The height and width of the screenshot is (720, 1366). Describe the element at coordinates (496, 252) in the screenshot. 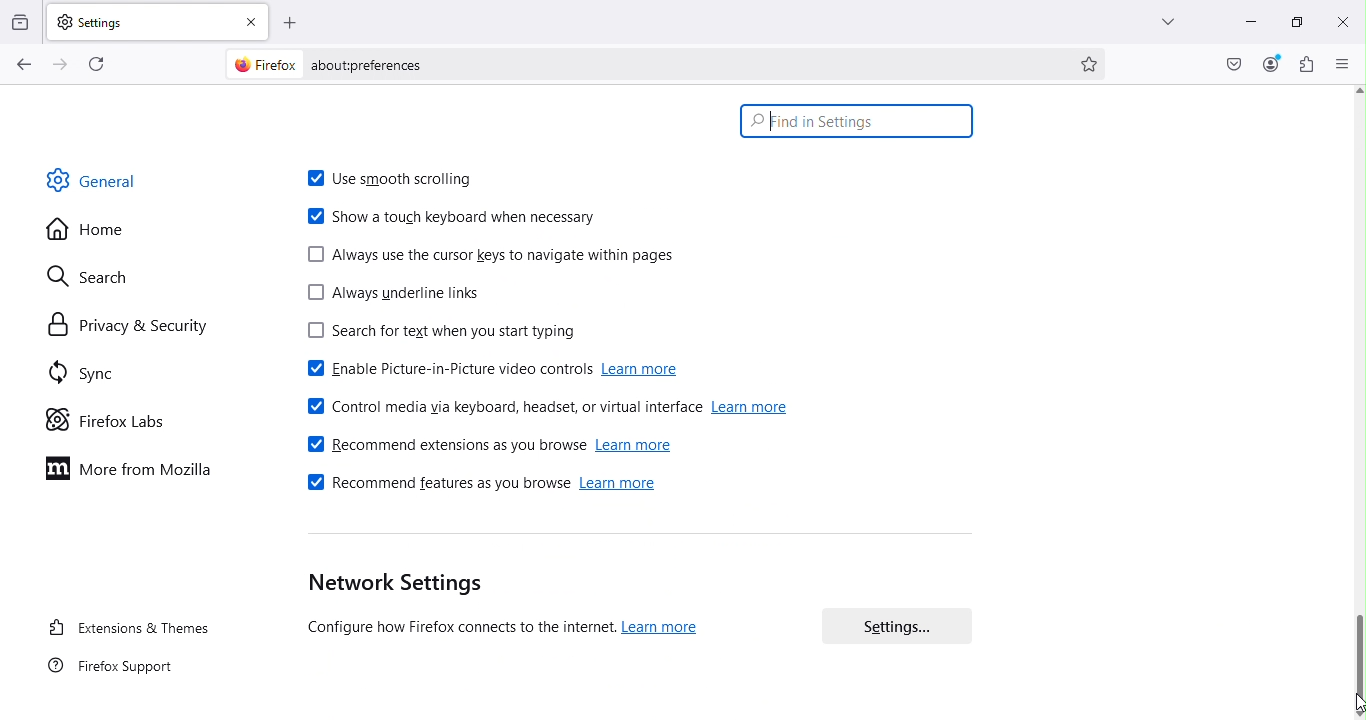

I see `Always use the cursor keys to navigate within pages` at that location.